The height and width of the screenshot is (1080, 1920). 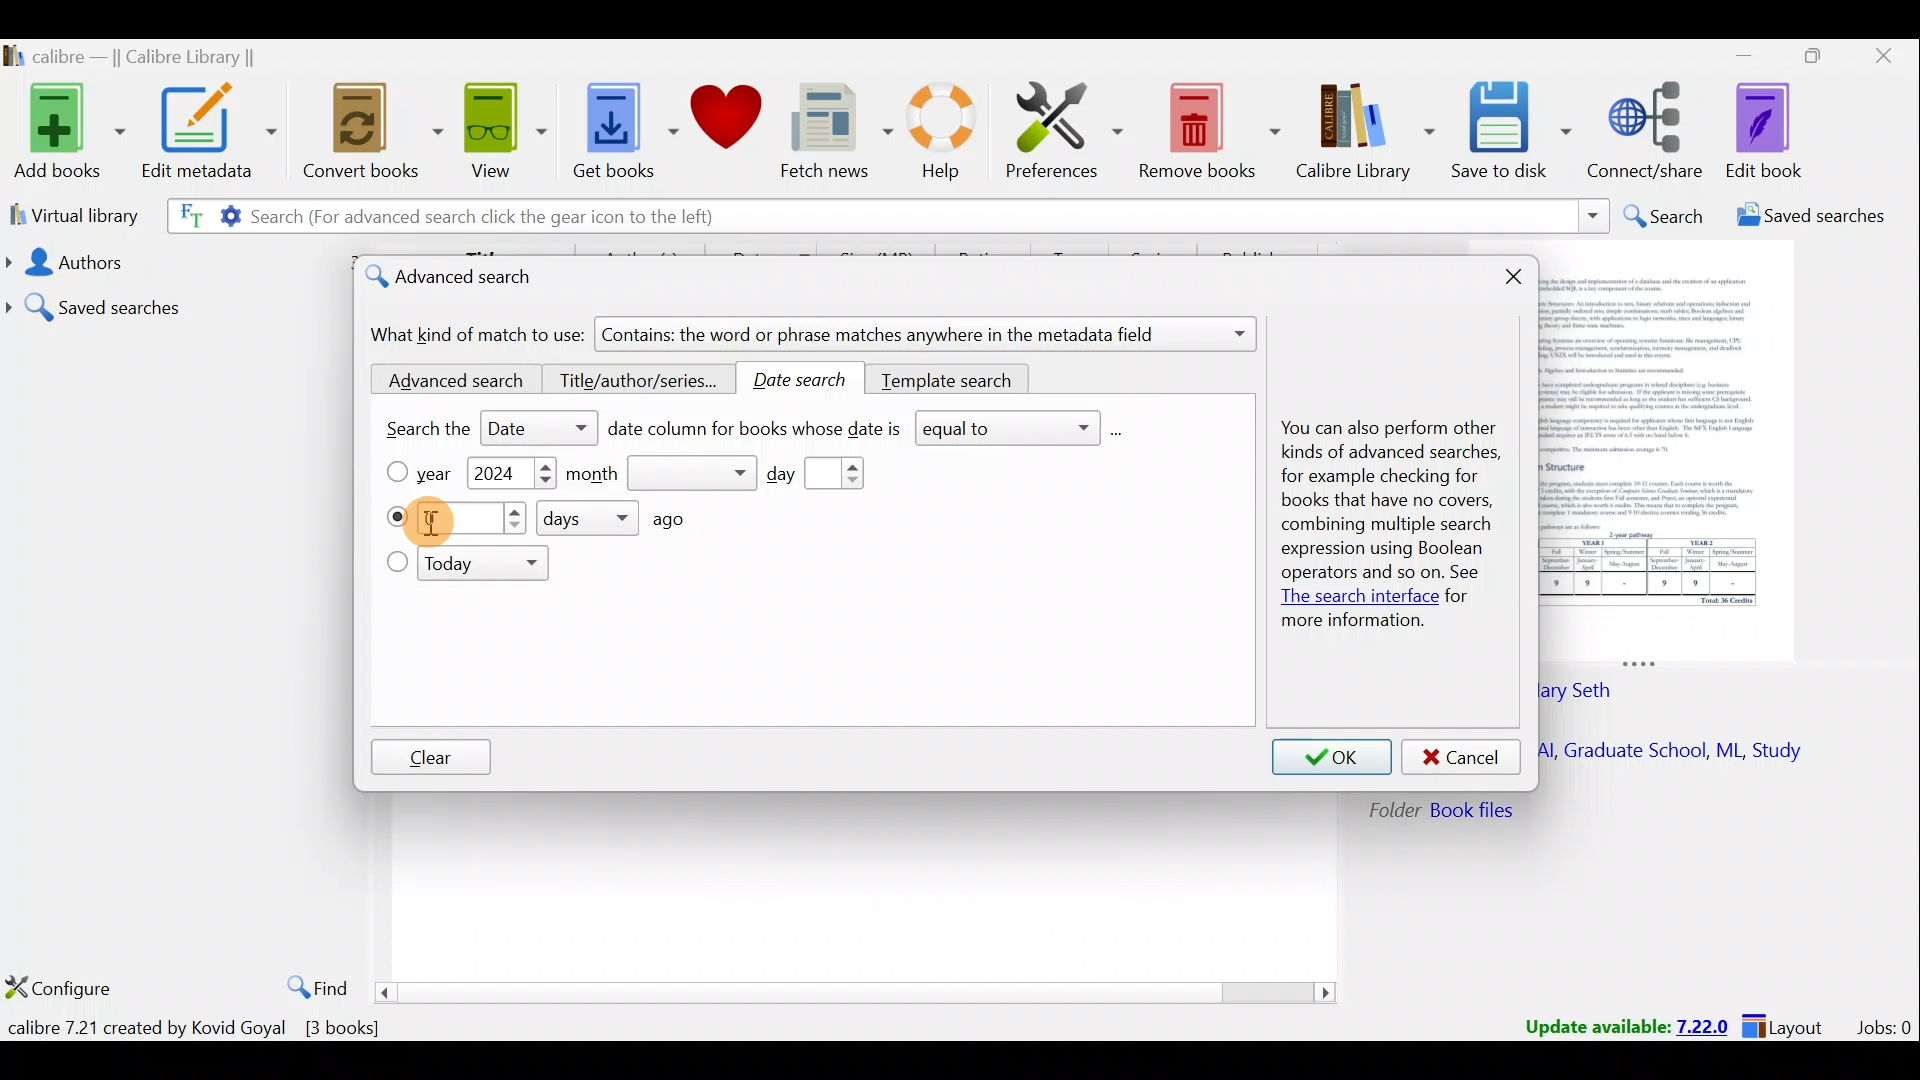 I want to click on Help, so click(x=950, y=135).